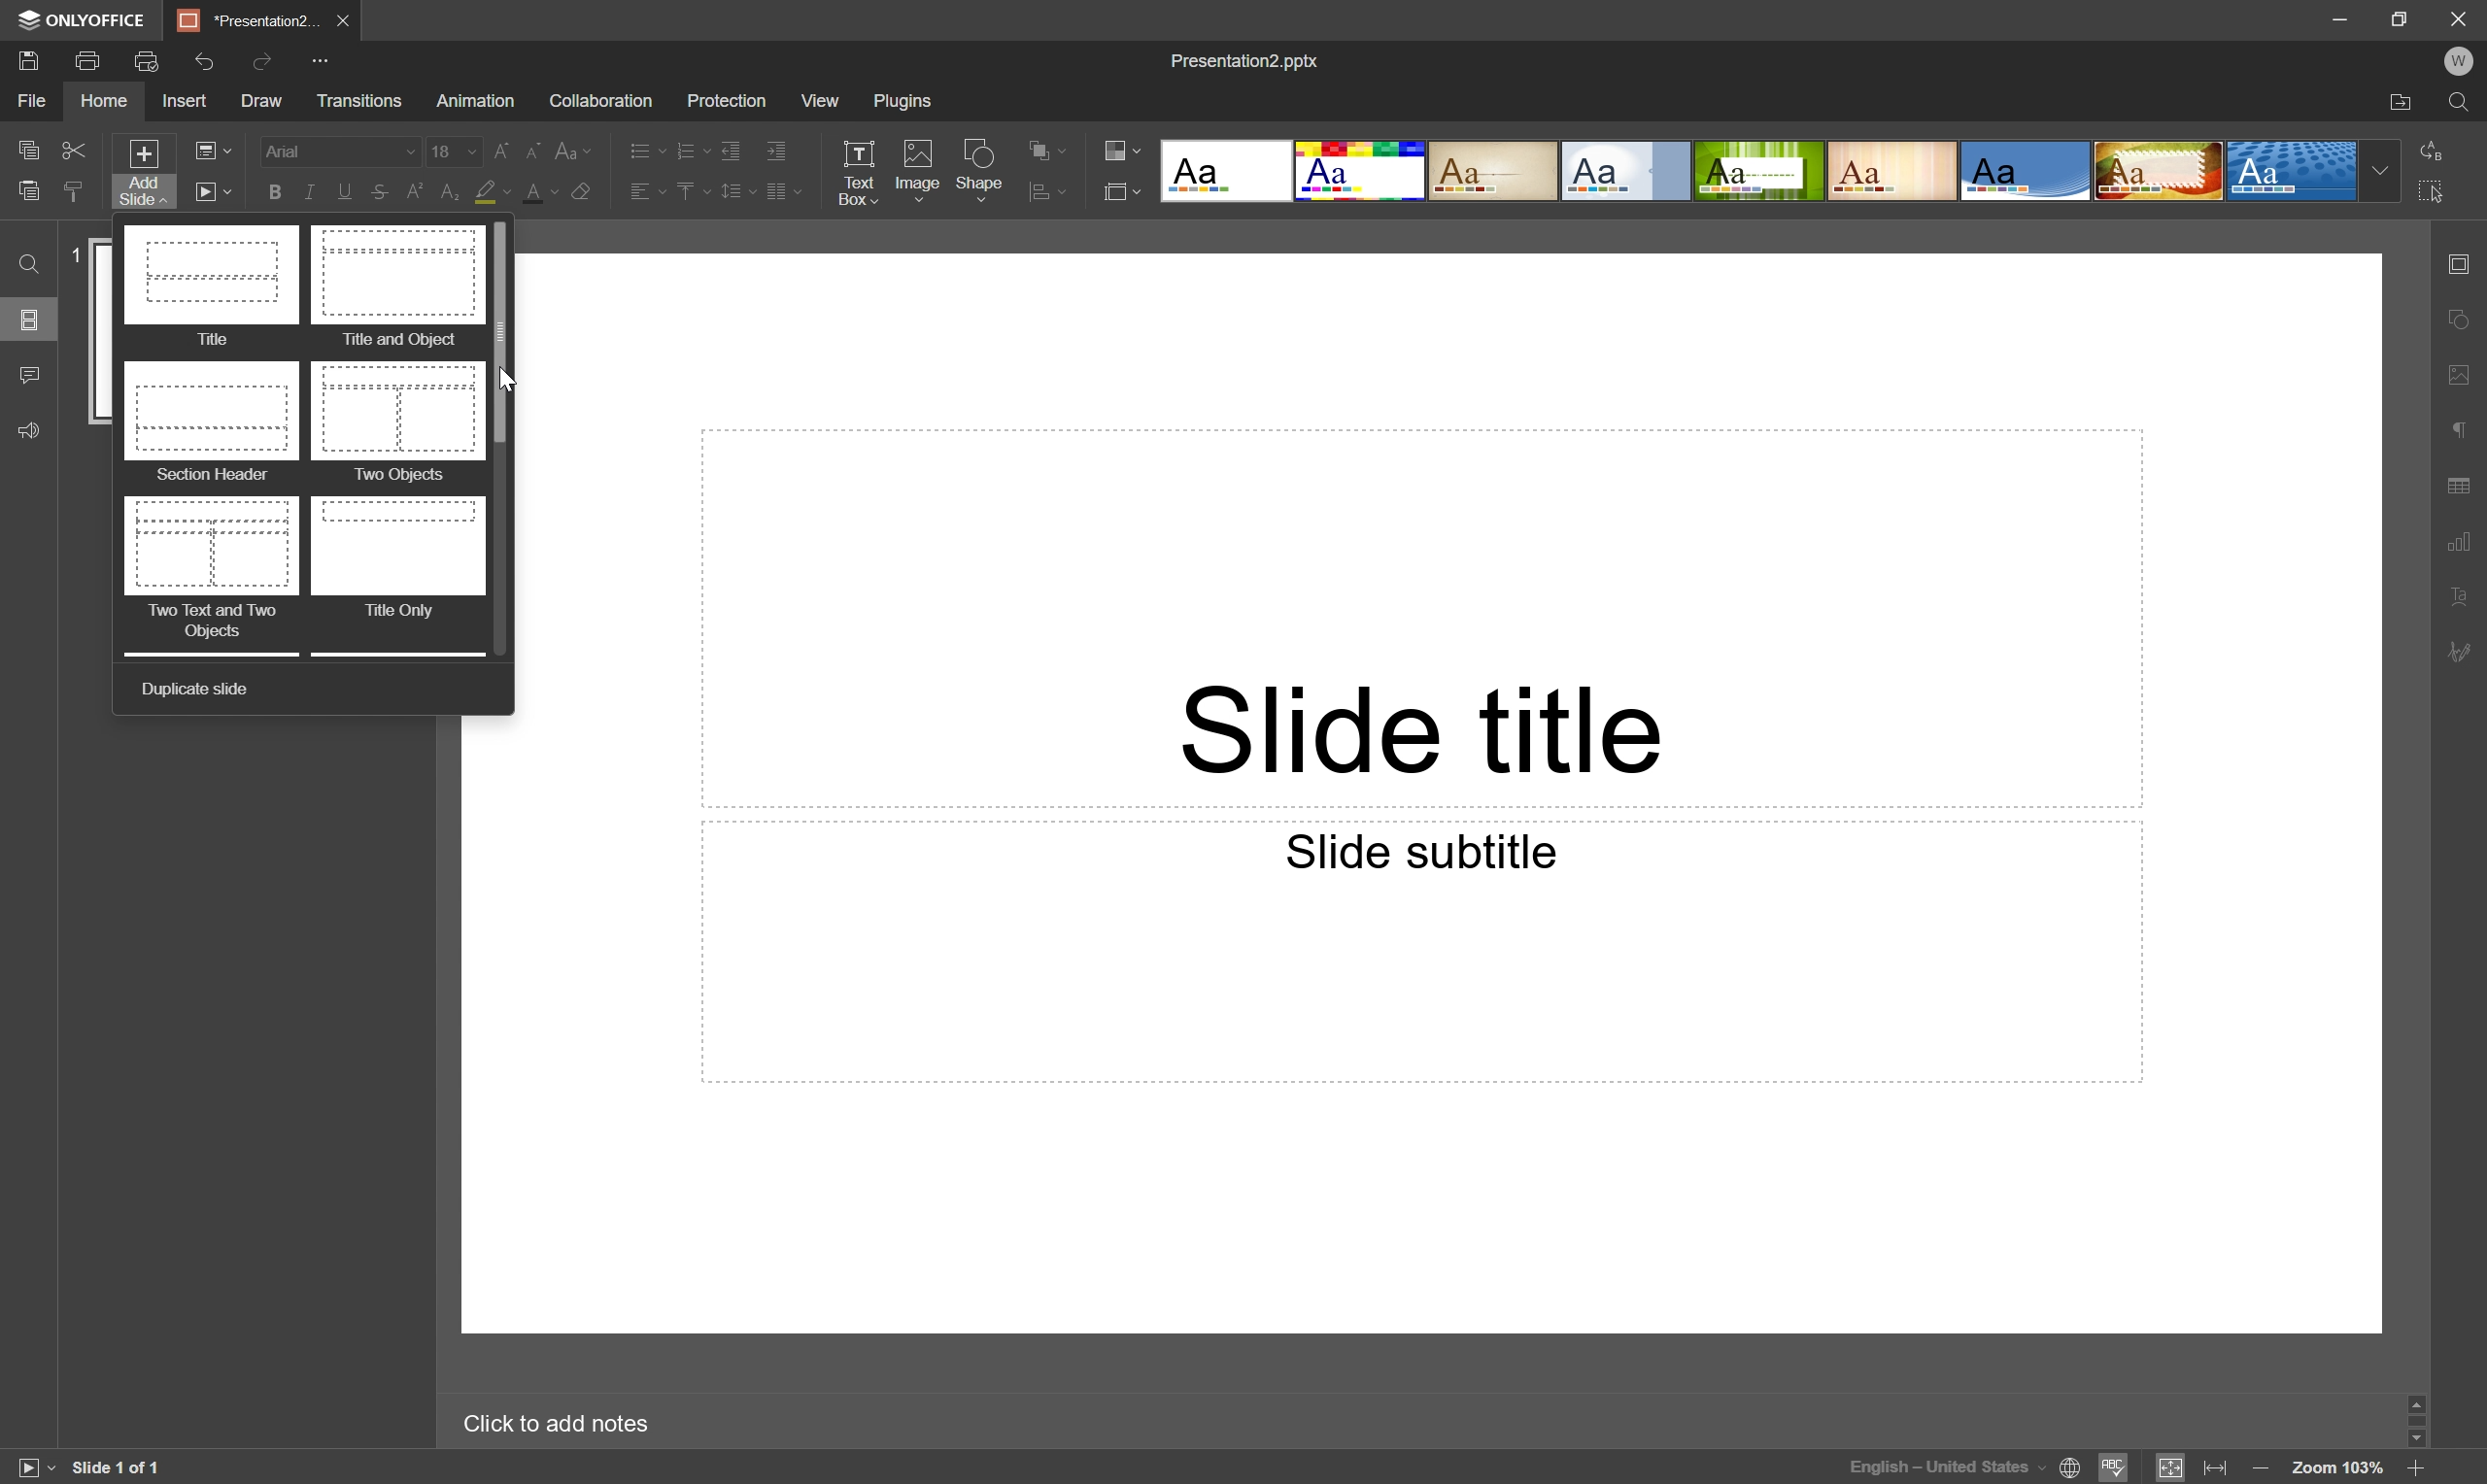 The image size is (2487, 1484). What do you see at coordinates (2072, 1471) in the screenshot?
I see `Set document language` at bounding box center [2072, 1471].